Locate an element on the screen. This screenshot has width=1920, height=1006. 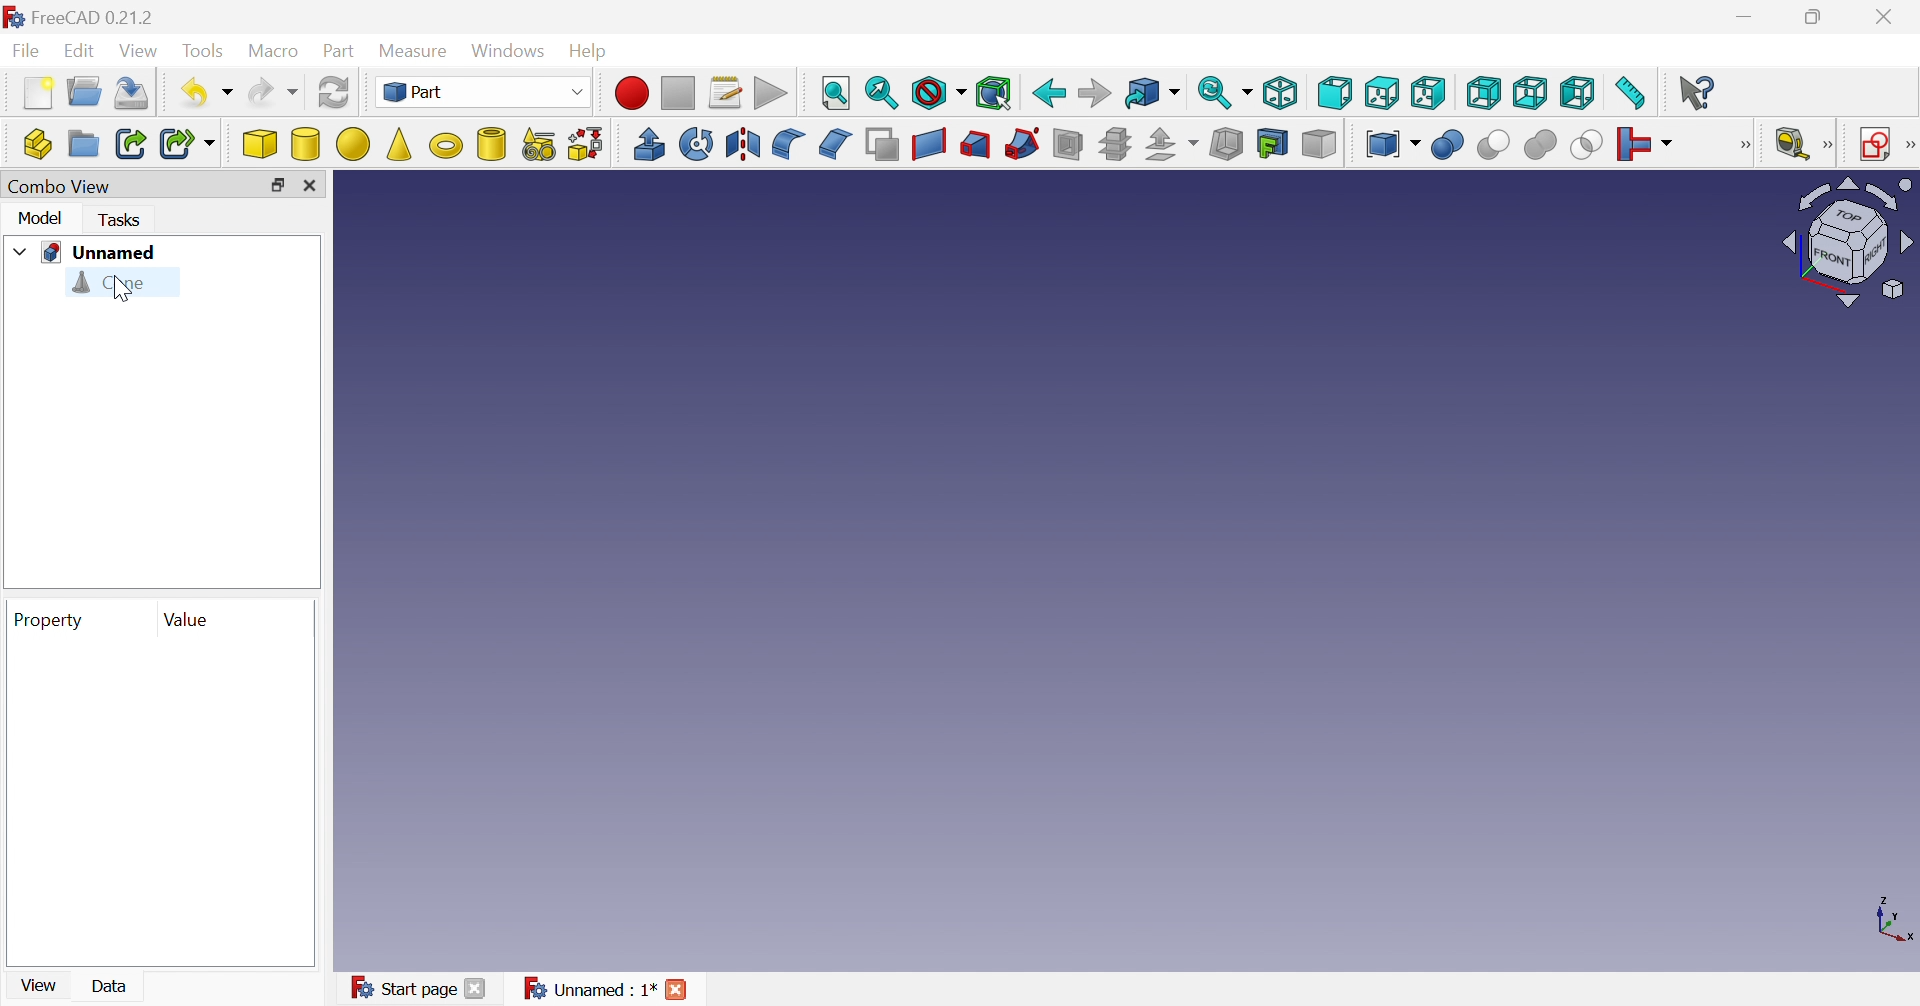
Pointer is located at coordinates (120, 290).